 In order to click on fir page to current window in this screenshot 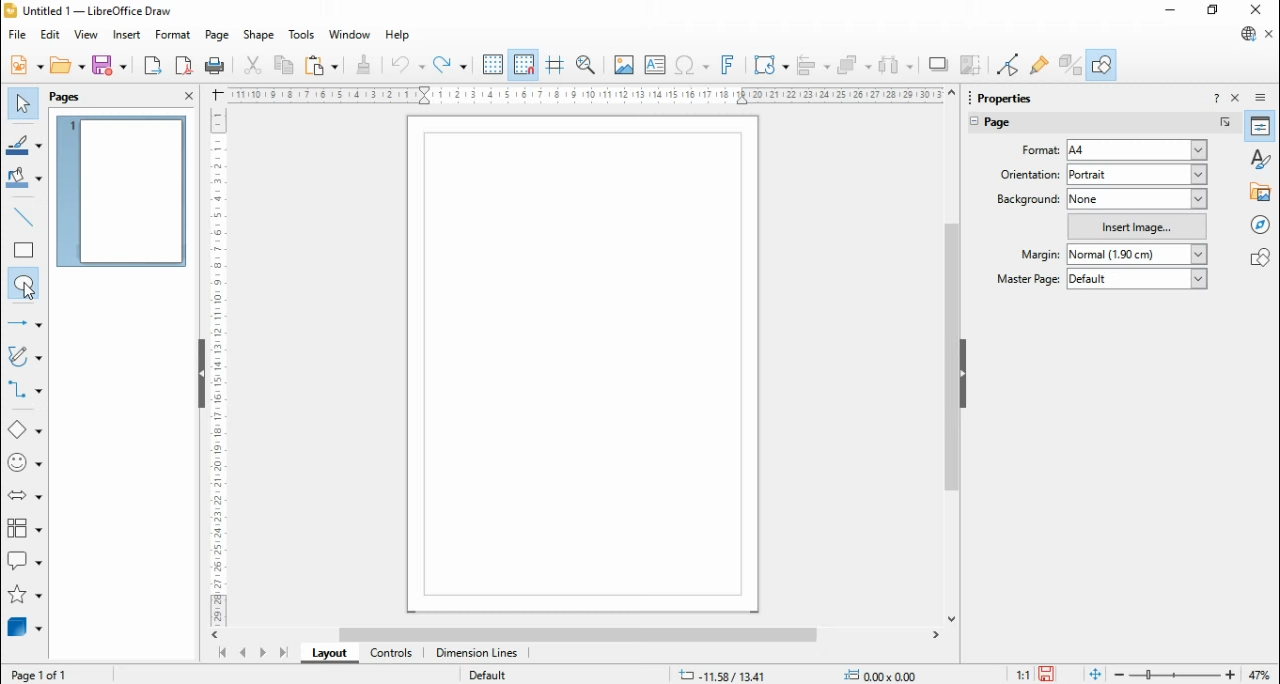, I will do `click(1095, 674)`.